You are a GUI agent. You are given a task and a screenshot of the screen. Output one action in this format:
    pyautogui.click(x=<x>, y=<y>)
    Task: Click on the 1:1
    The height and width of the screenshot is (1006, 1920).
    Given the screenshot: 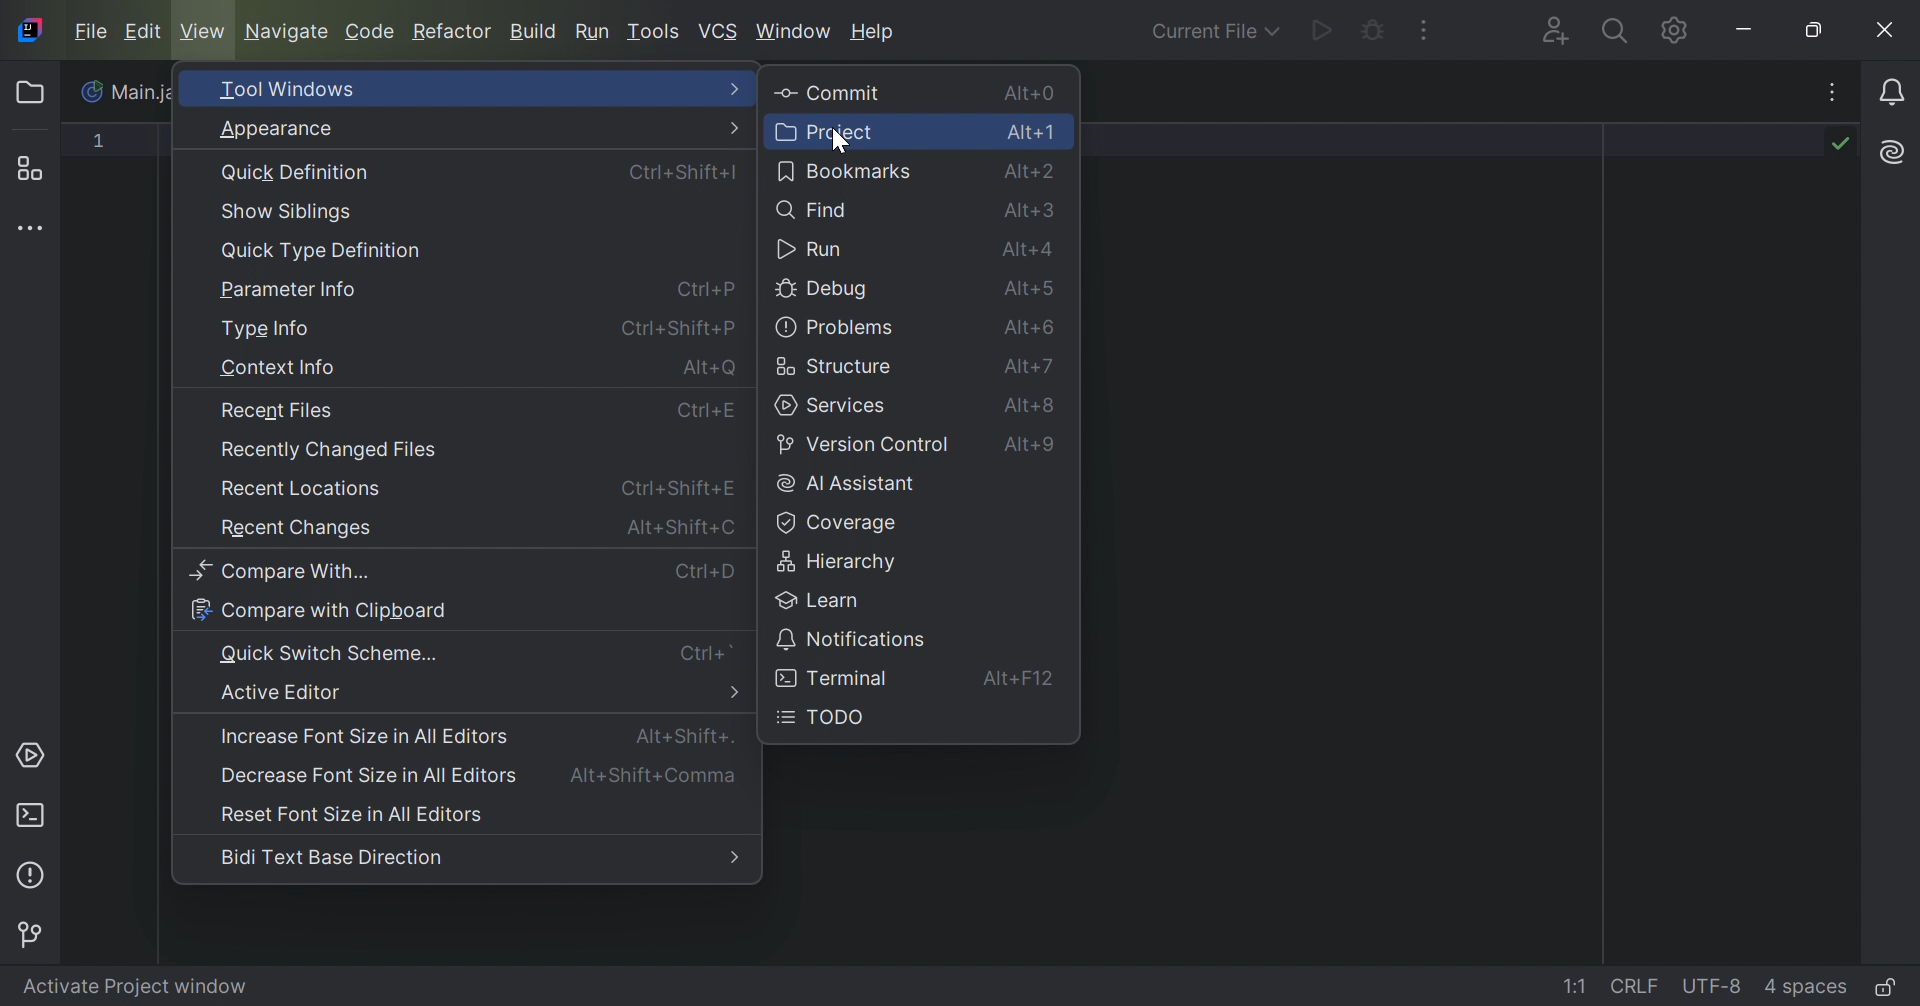 What is the action you would take?
    pyautogui.click(x=1578, y=987)
    